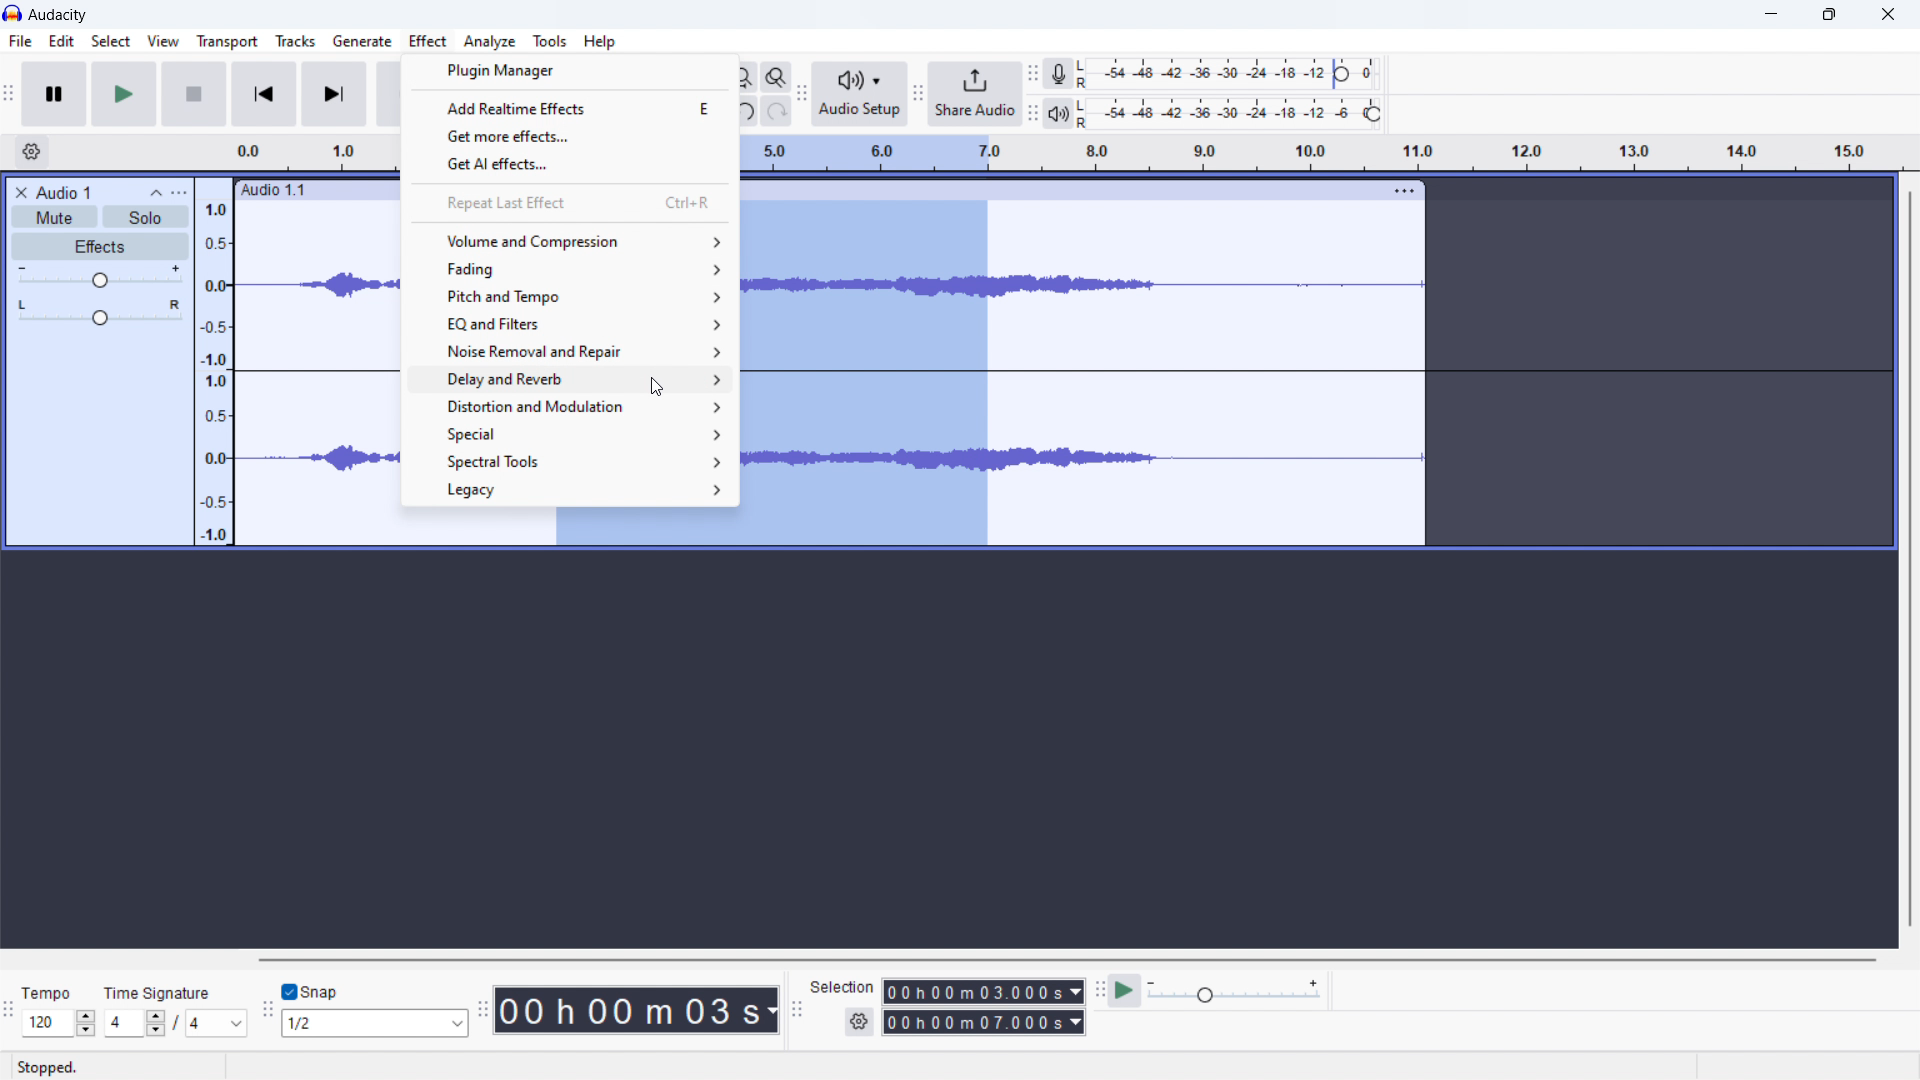 This screenshot has width=1920, height=1080. What do you see at coordinates (100, 316) in the screenshot?
I see `pan: centre` at bounding box center [100, 316].